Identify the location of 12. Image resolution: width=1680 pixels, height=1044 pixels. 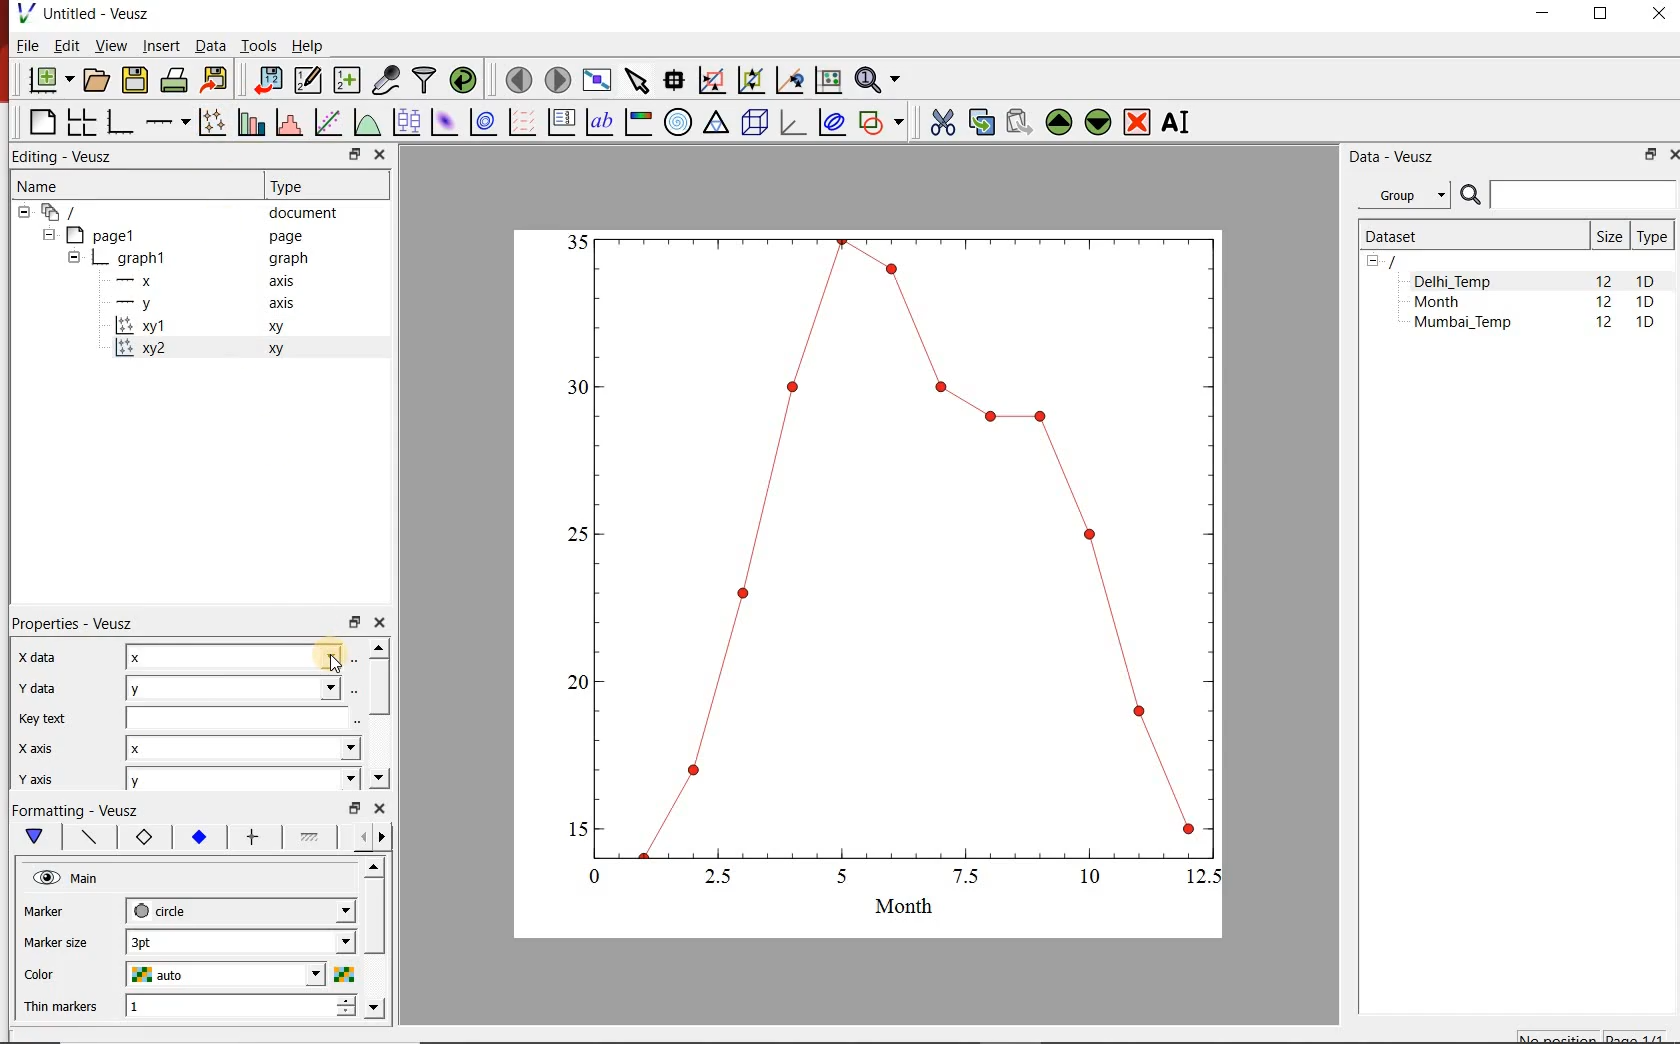
(1606, 325).